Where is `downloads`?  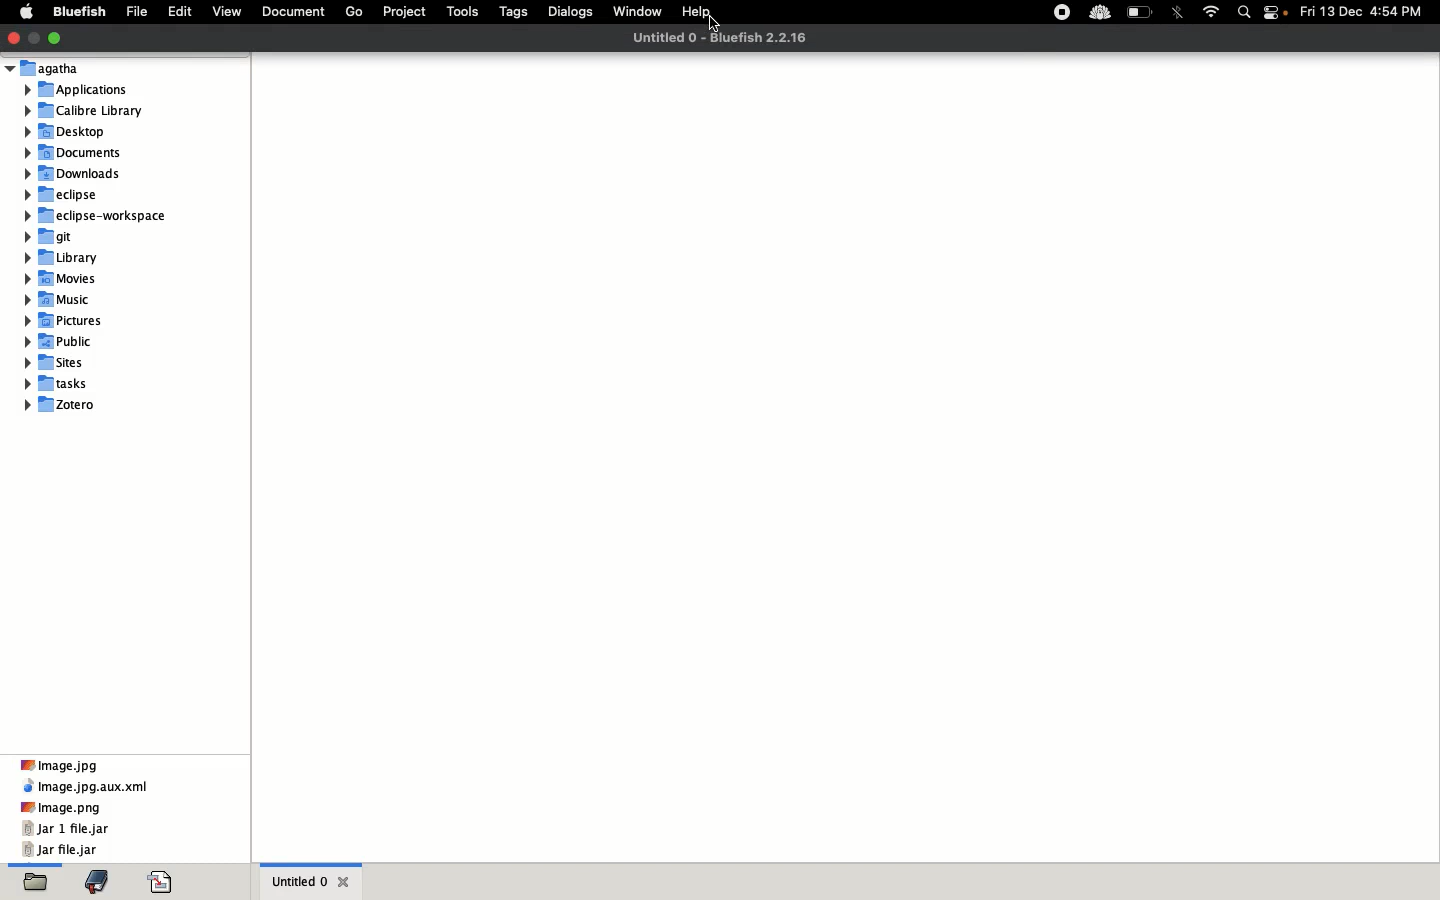 downloads is located at coordinates (77, 174).